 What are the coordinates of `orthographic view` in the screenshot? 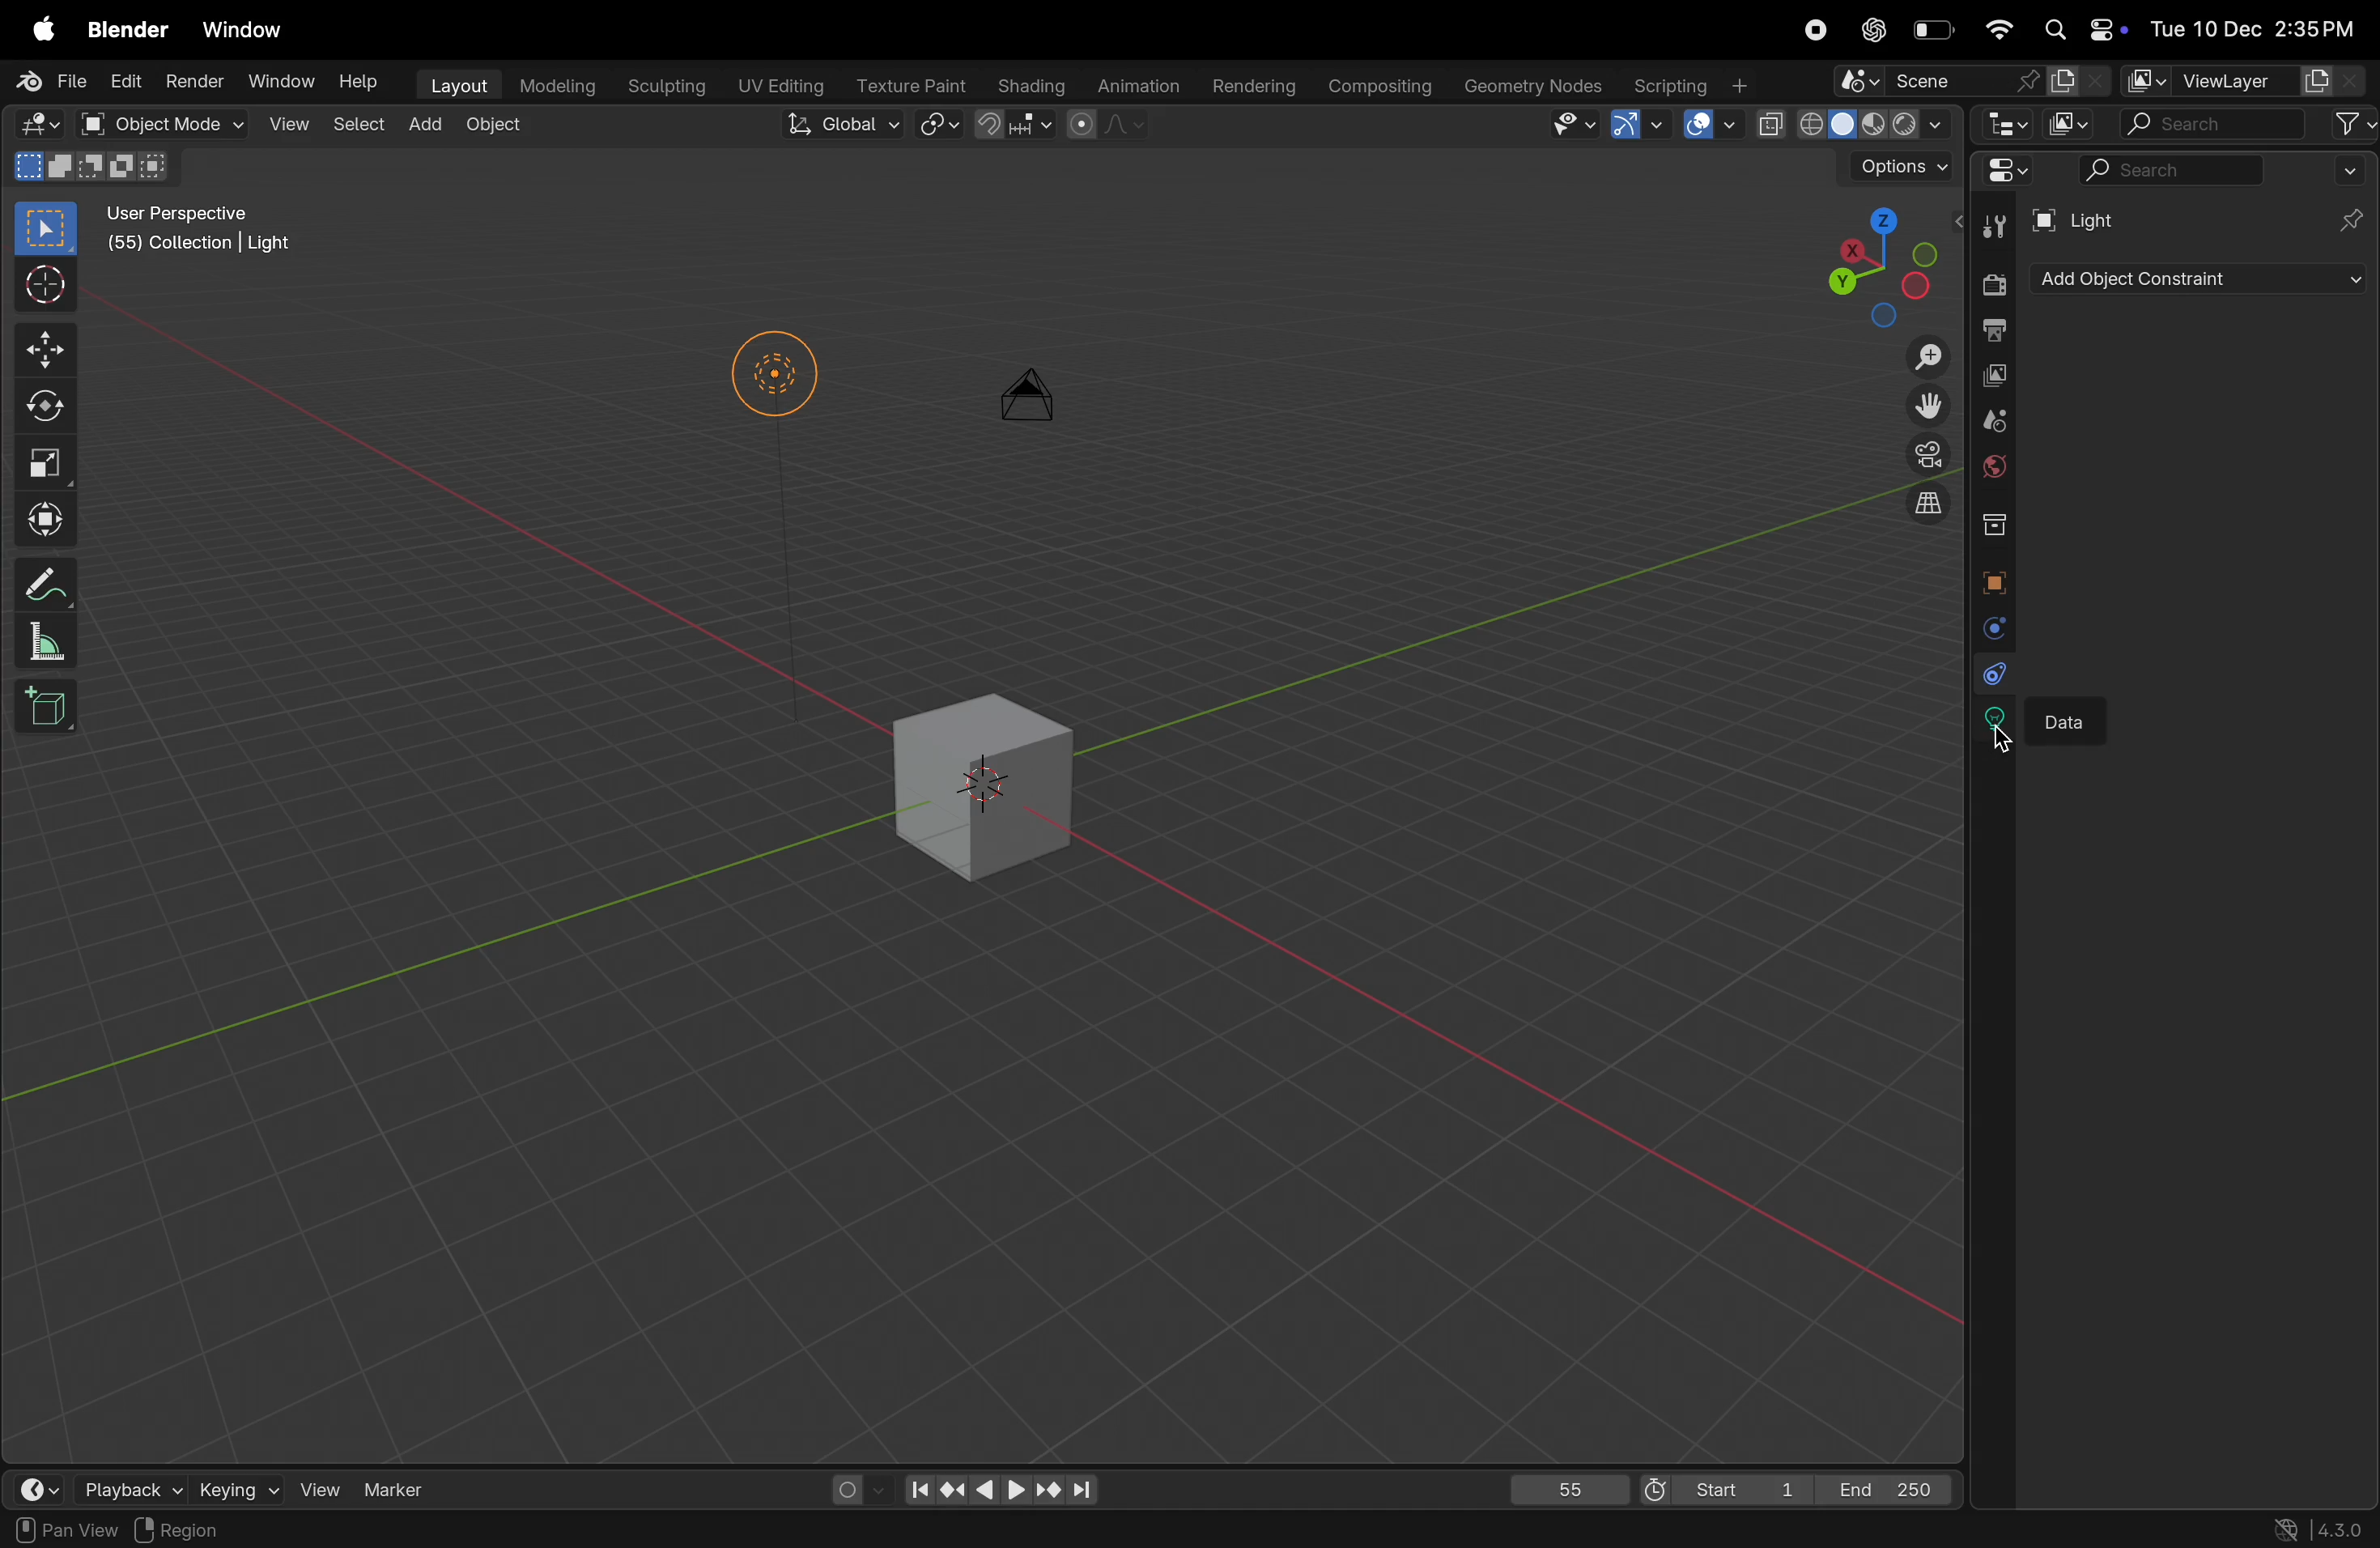 It's located at (1932, 509).